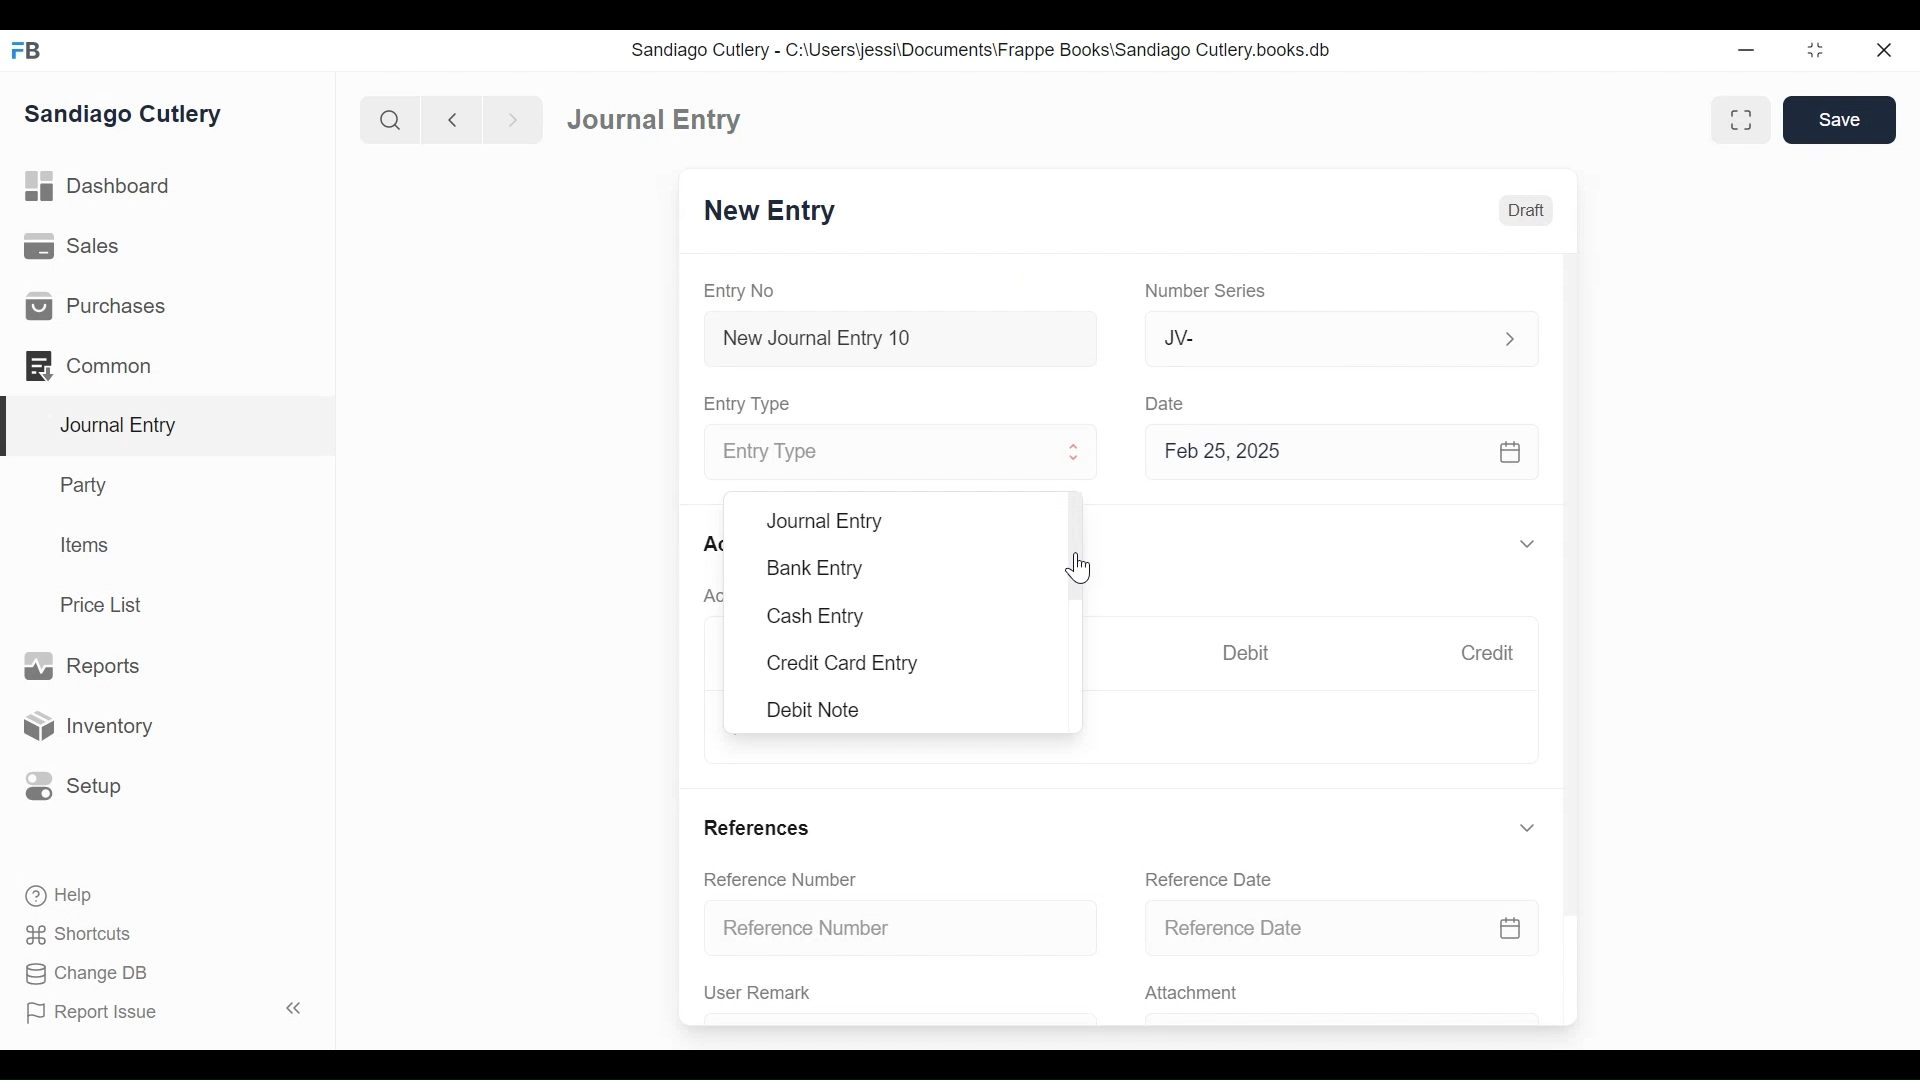  Describe the element at coordinates (1527, 545) in the screenshot. I see `Expand` at that location.